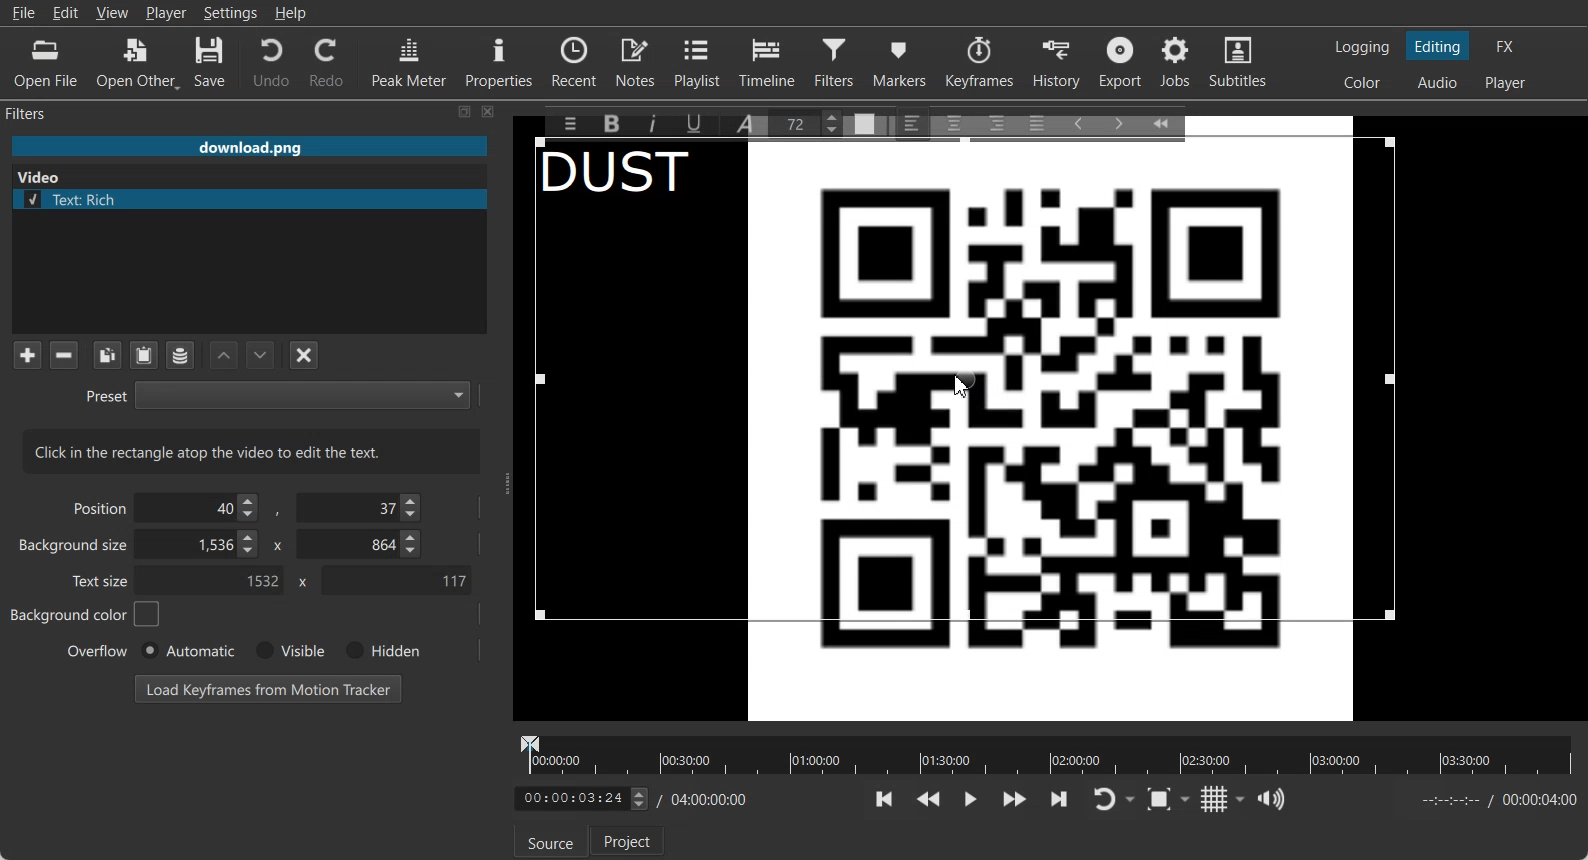 The height and width of the screenshot is (860, 1588). Describe the element at coordinates (1177, 62) in the screenshot. I see `Jobs` at that location.